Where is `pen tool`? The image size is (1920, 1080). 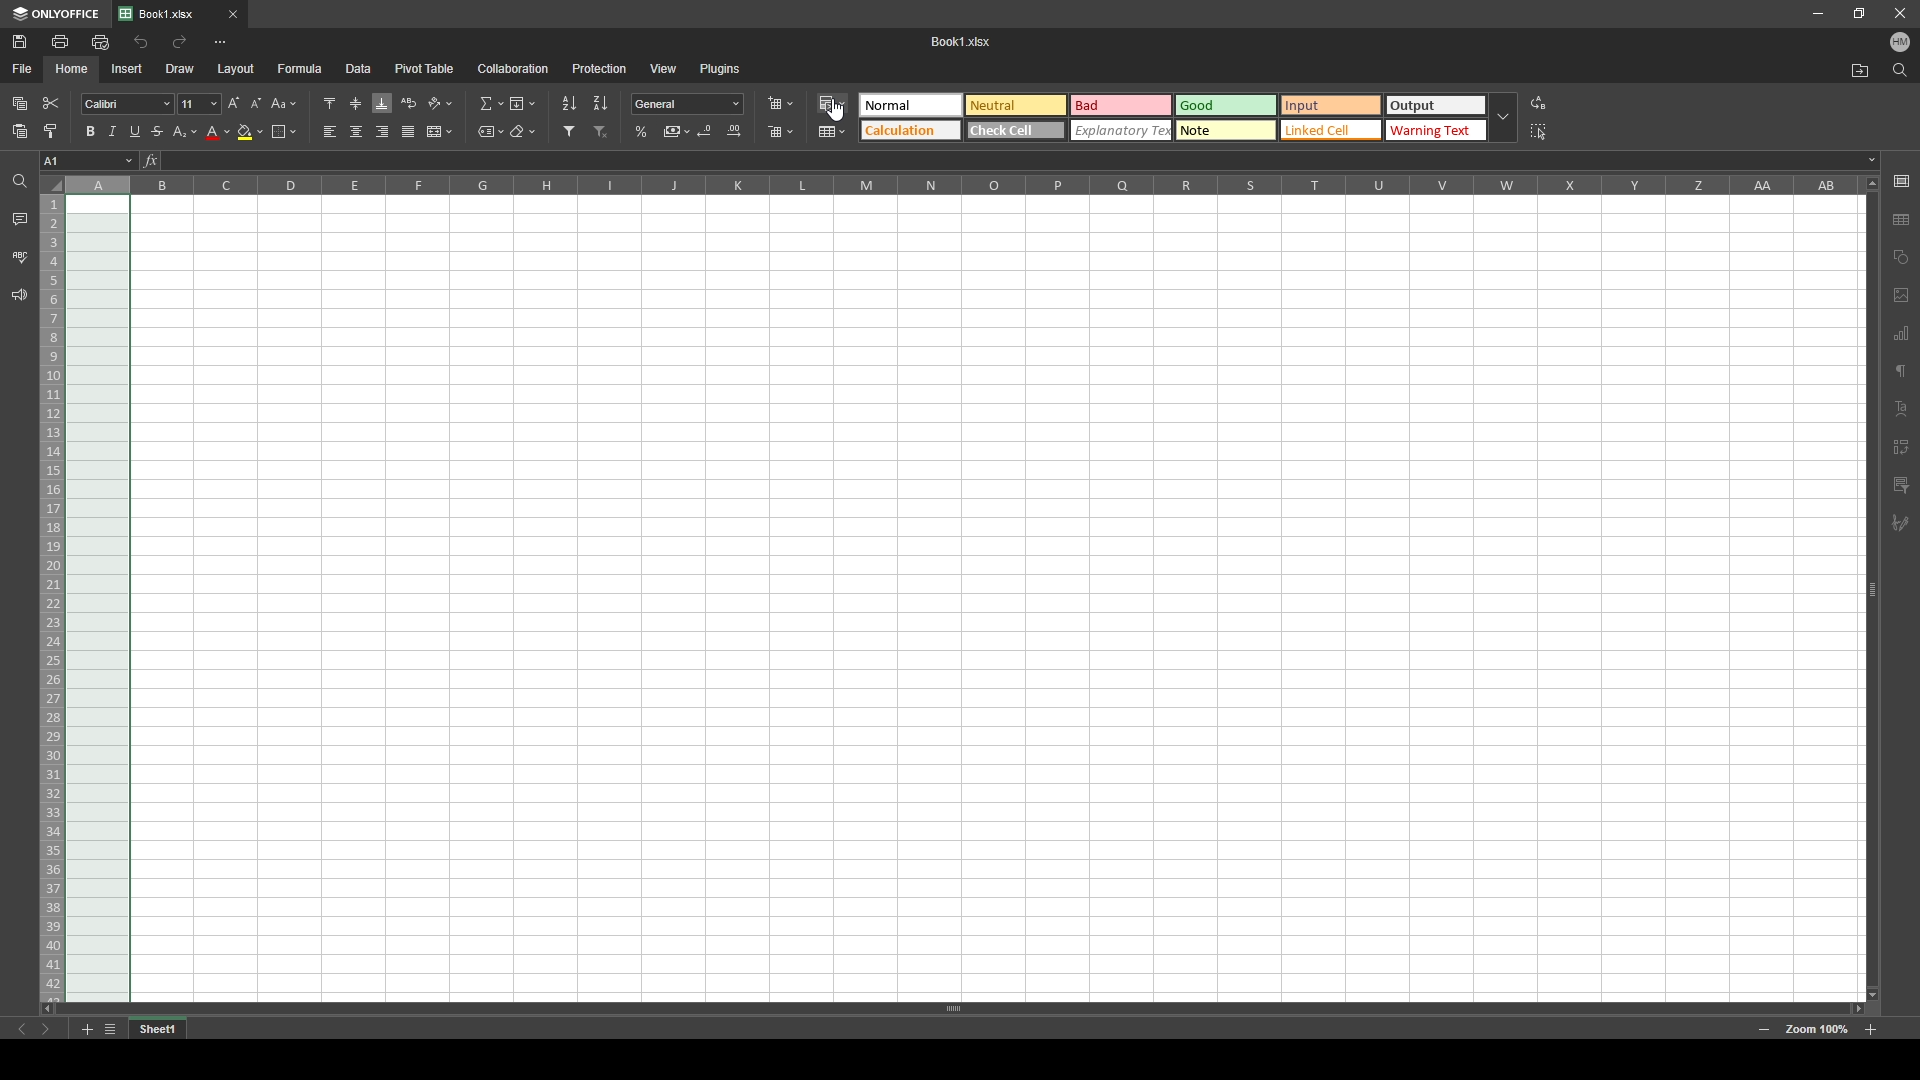 pen tool is located at coordinates (1900, 524).